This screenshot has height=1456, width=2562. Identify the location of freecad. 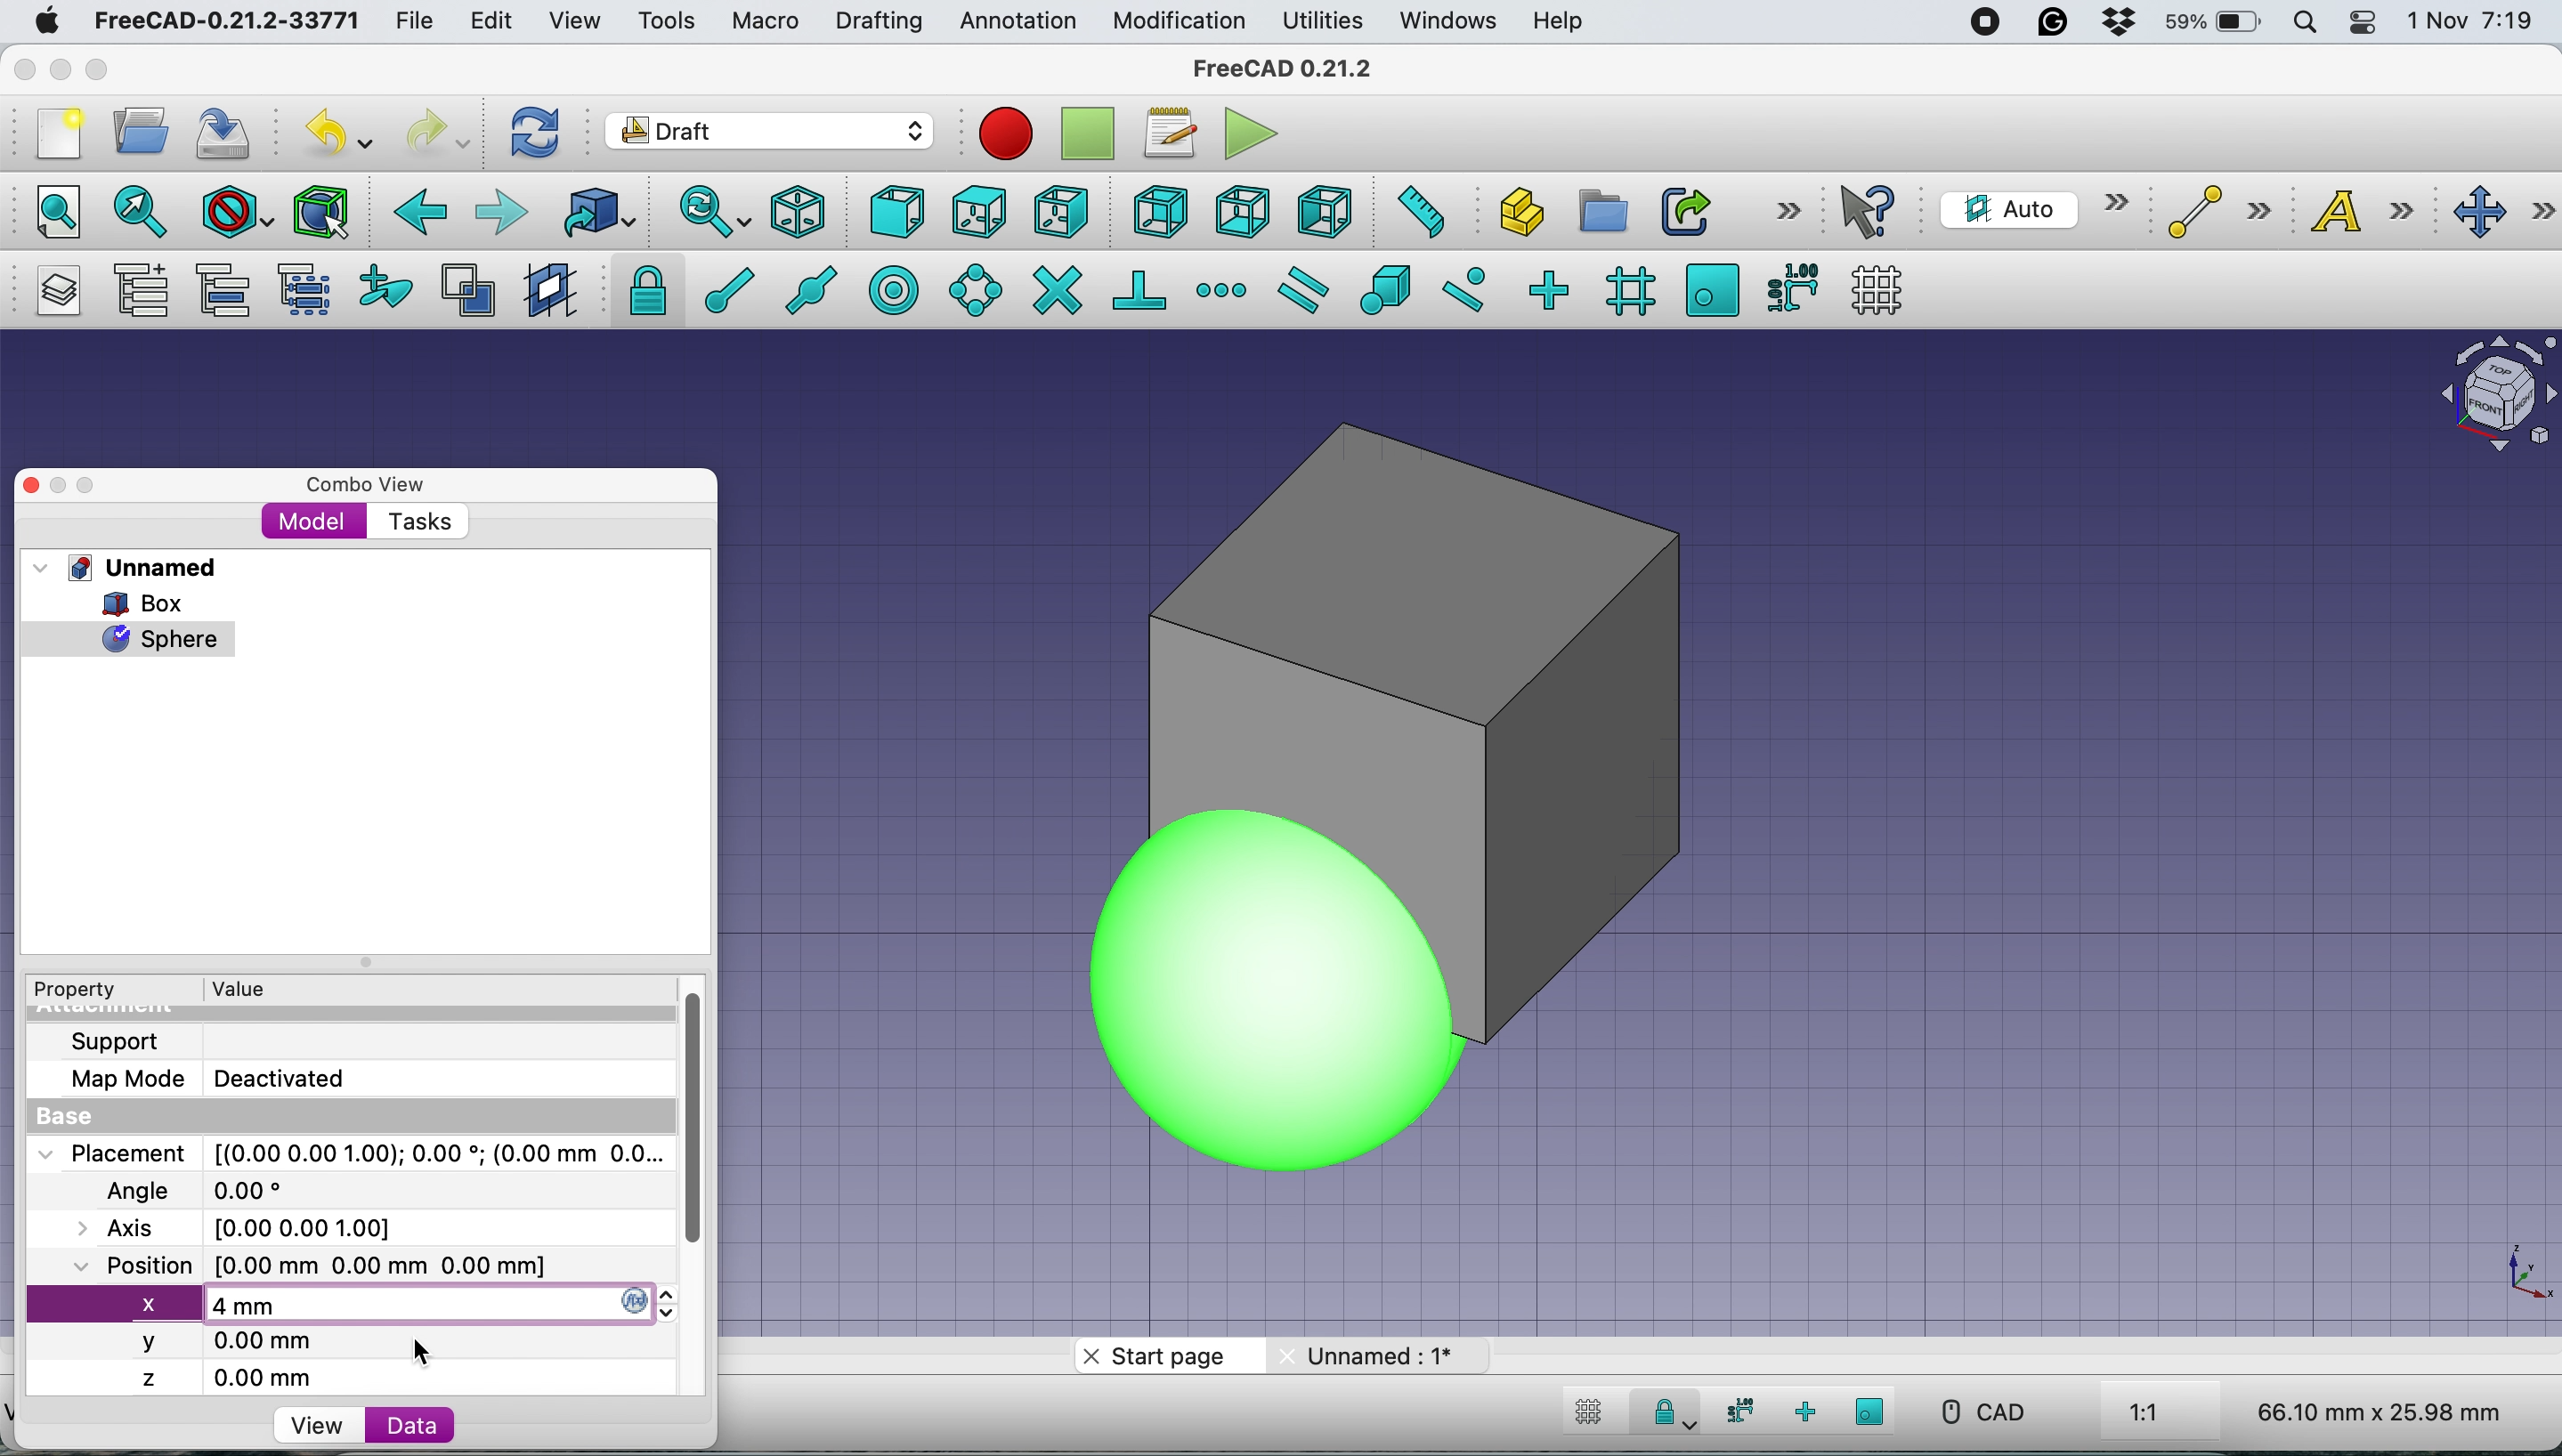
(226, 22).